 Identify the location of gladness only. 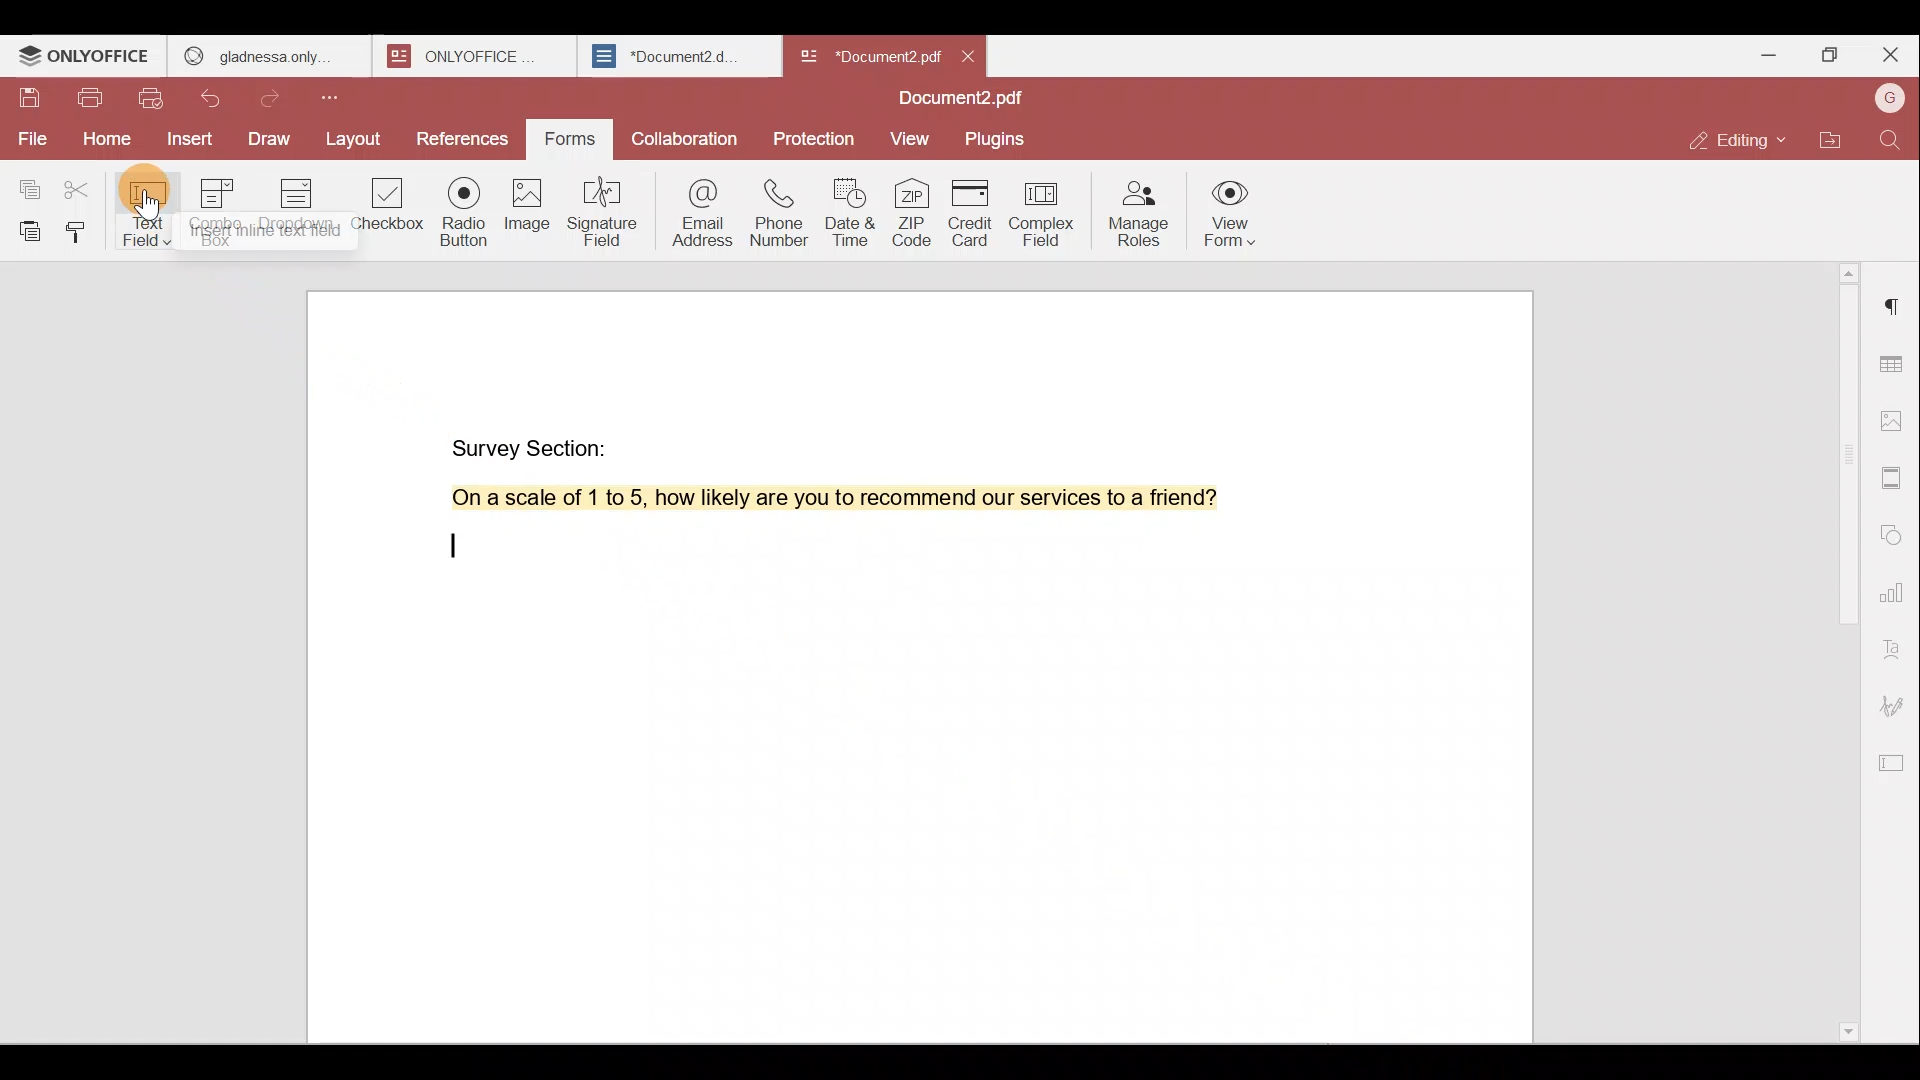
(269, 56).